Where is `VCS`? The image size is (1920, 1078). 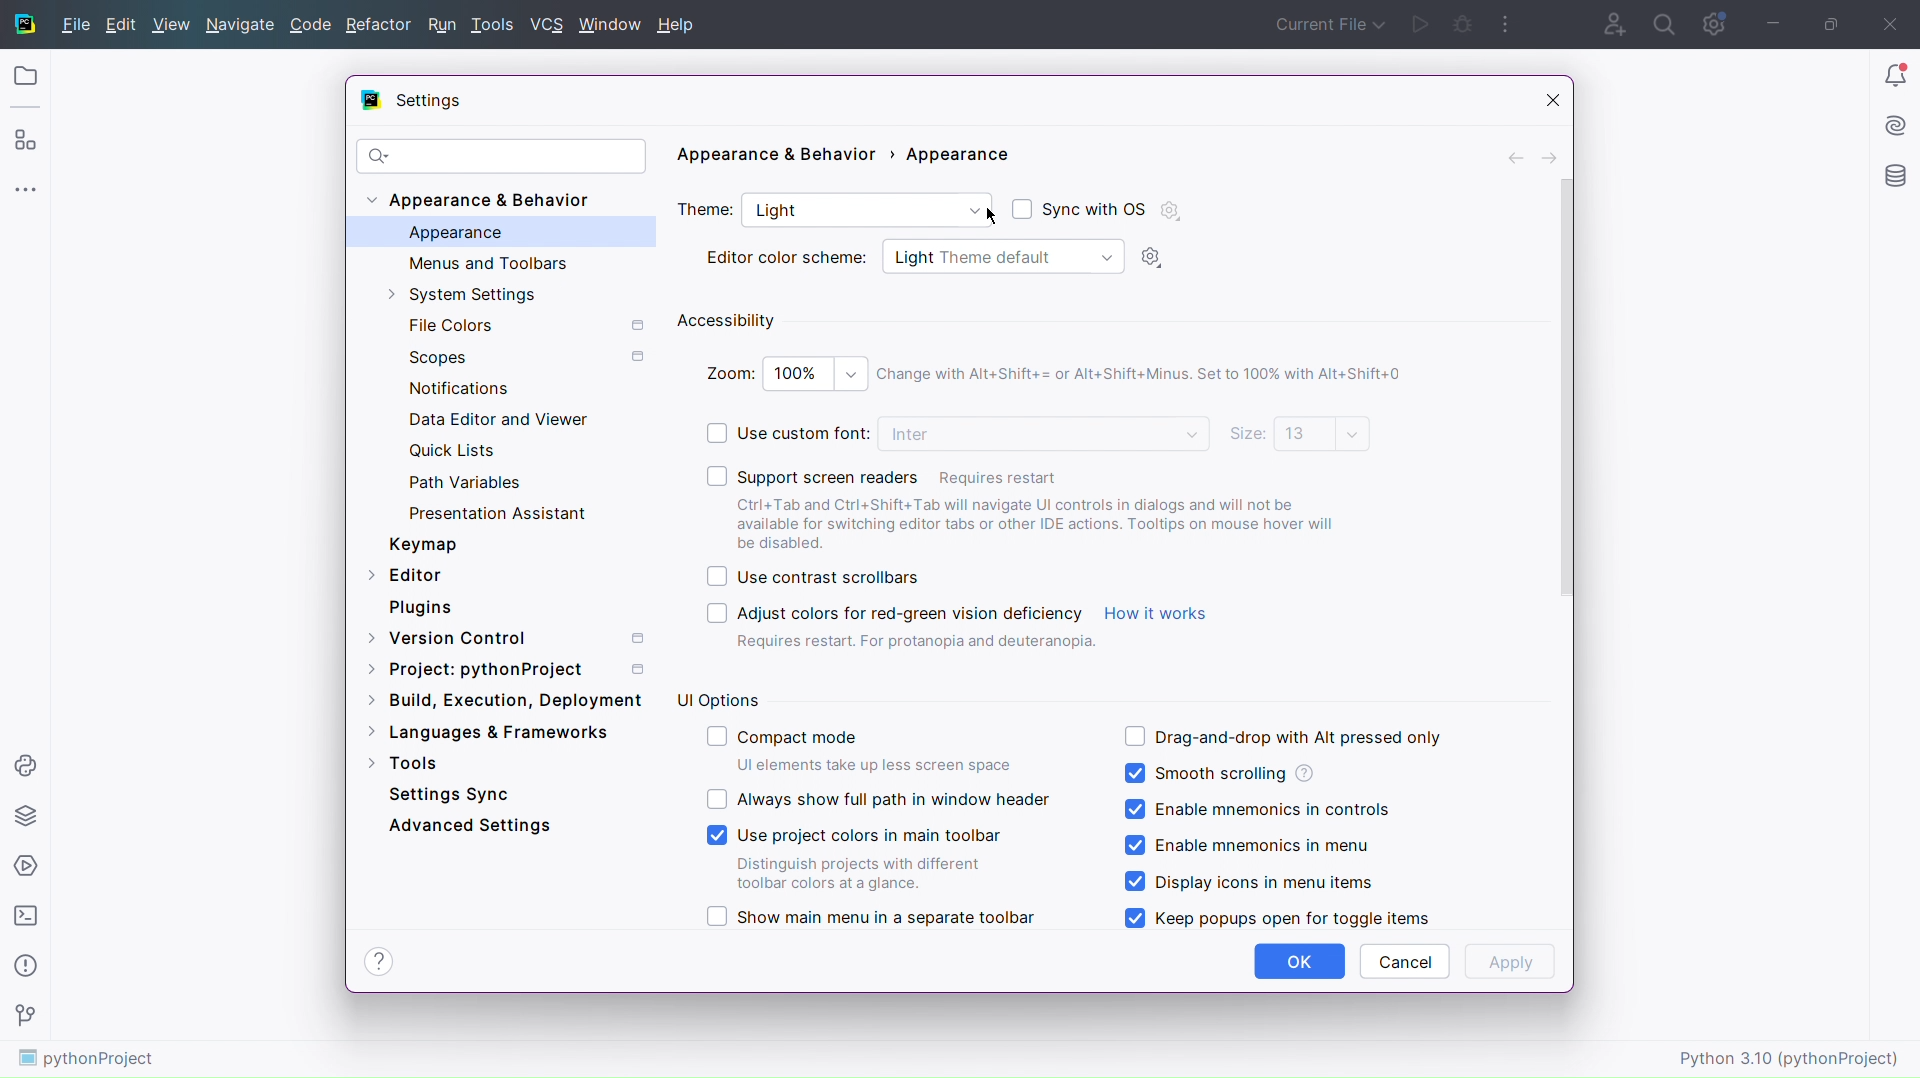 VCS is located at coordinates (550, 25).